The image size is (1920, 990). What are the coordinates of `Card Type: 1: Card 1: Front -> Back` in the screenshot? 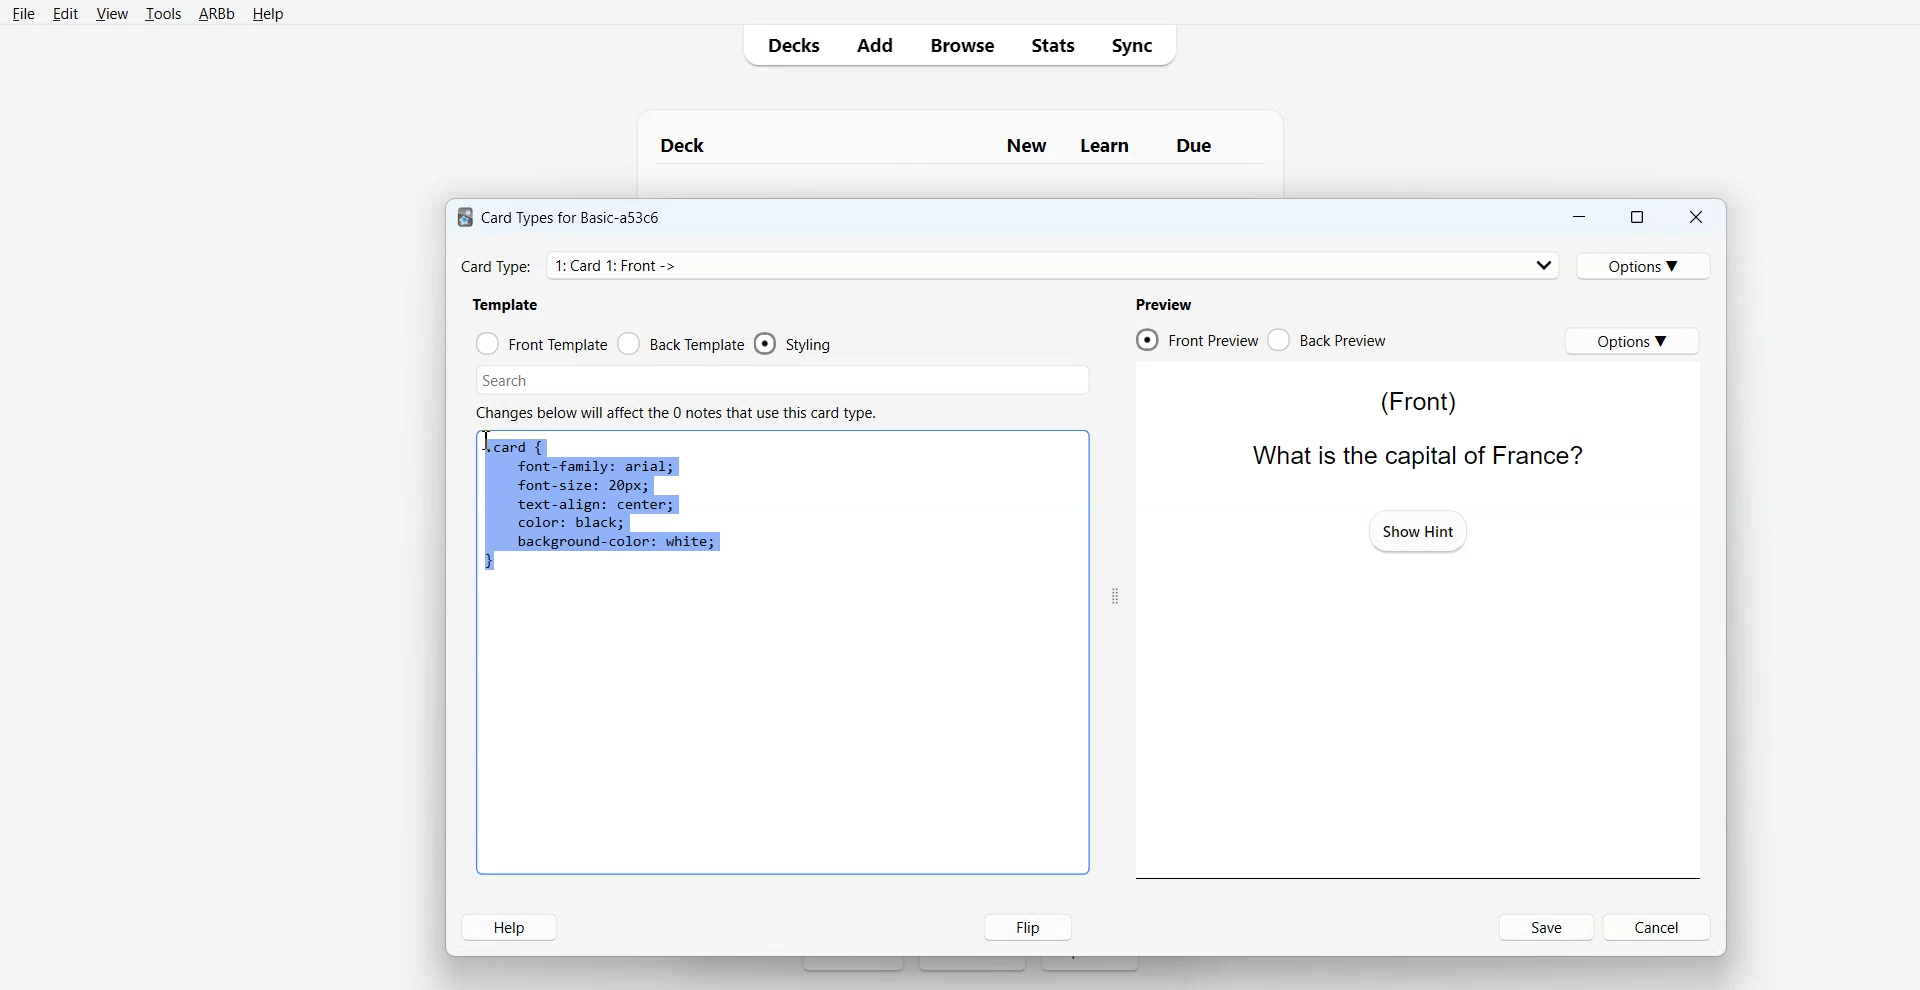 It's located at (642, 265).